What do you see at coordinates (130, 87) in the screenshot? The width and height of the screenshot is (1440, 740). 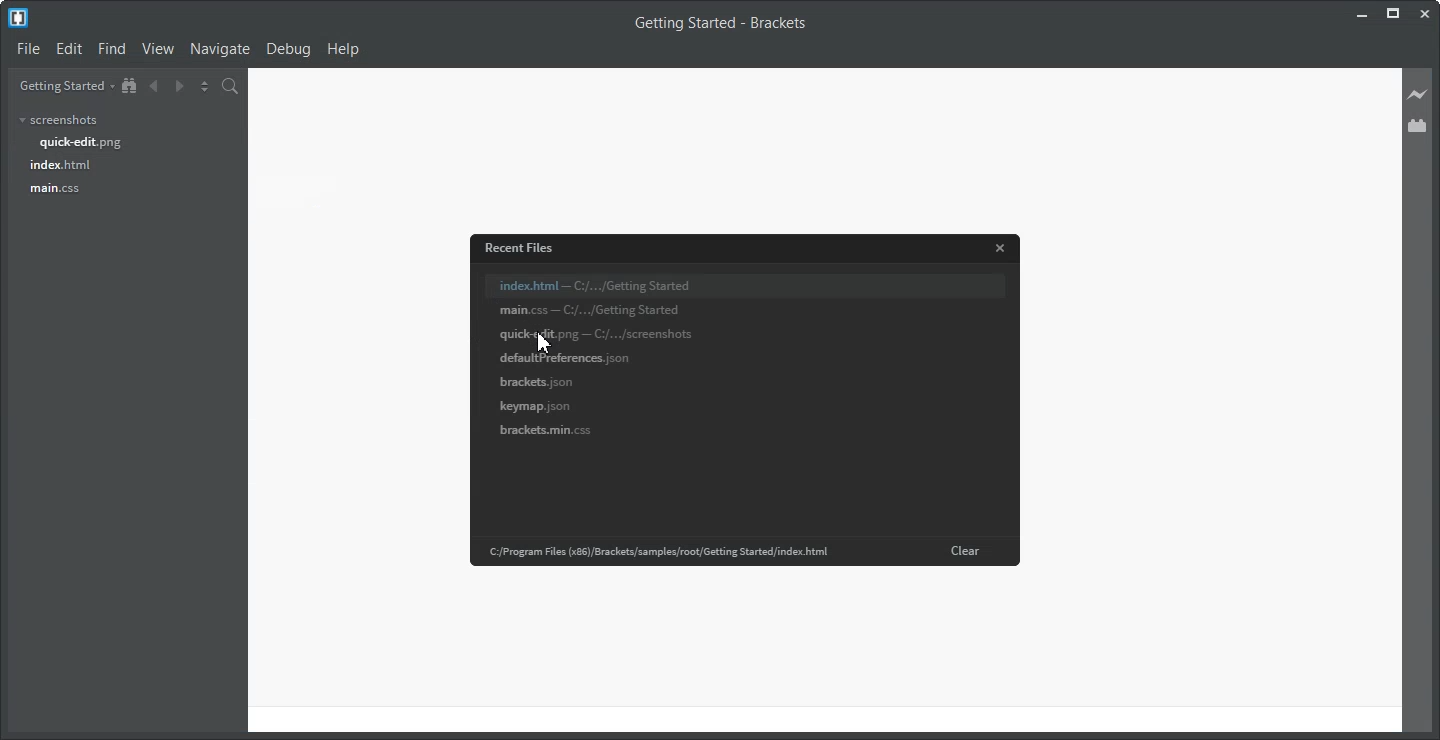 I see `Show in the file Tree` at bounding box center [130, 87].